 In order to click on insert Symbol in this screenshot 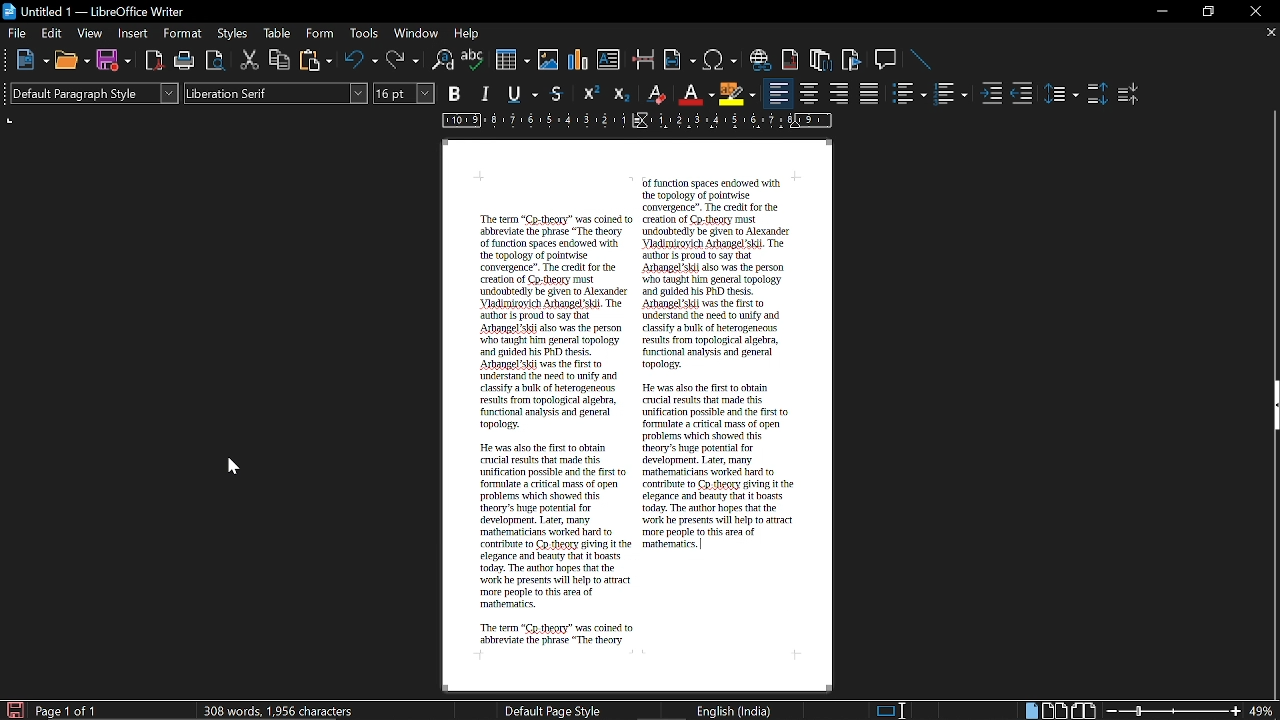, I will do `click(720, 61)`.